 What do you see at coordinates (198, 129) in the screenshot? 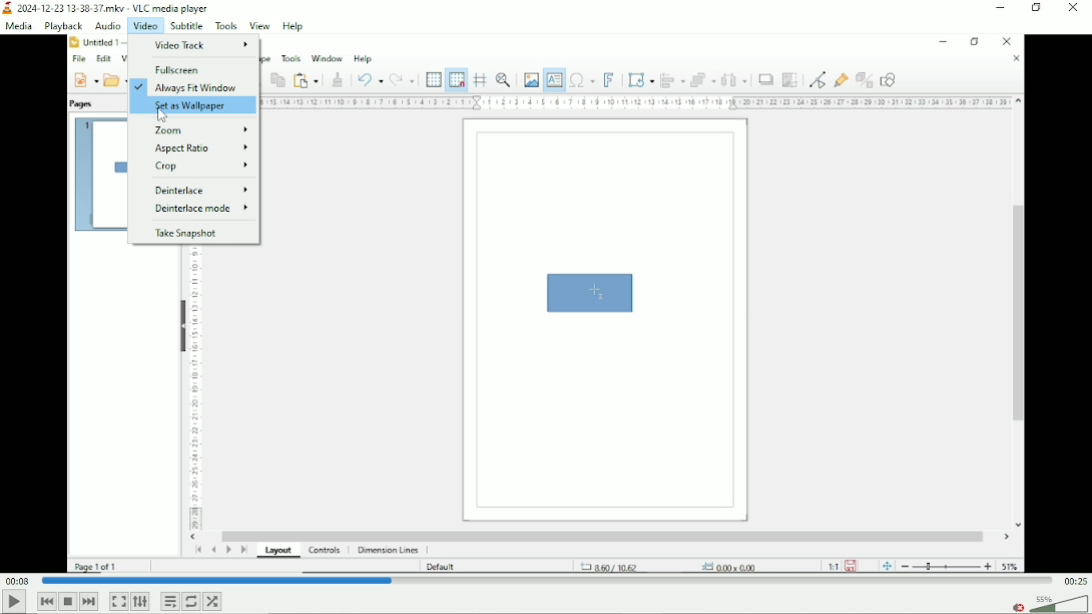
I see `Zoom` at bounding box center [198, 129].